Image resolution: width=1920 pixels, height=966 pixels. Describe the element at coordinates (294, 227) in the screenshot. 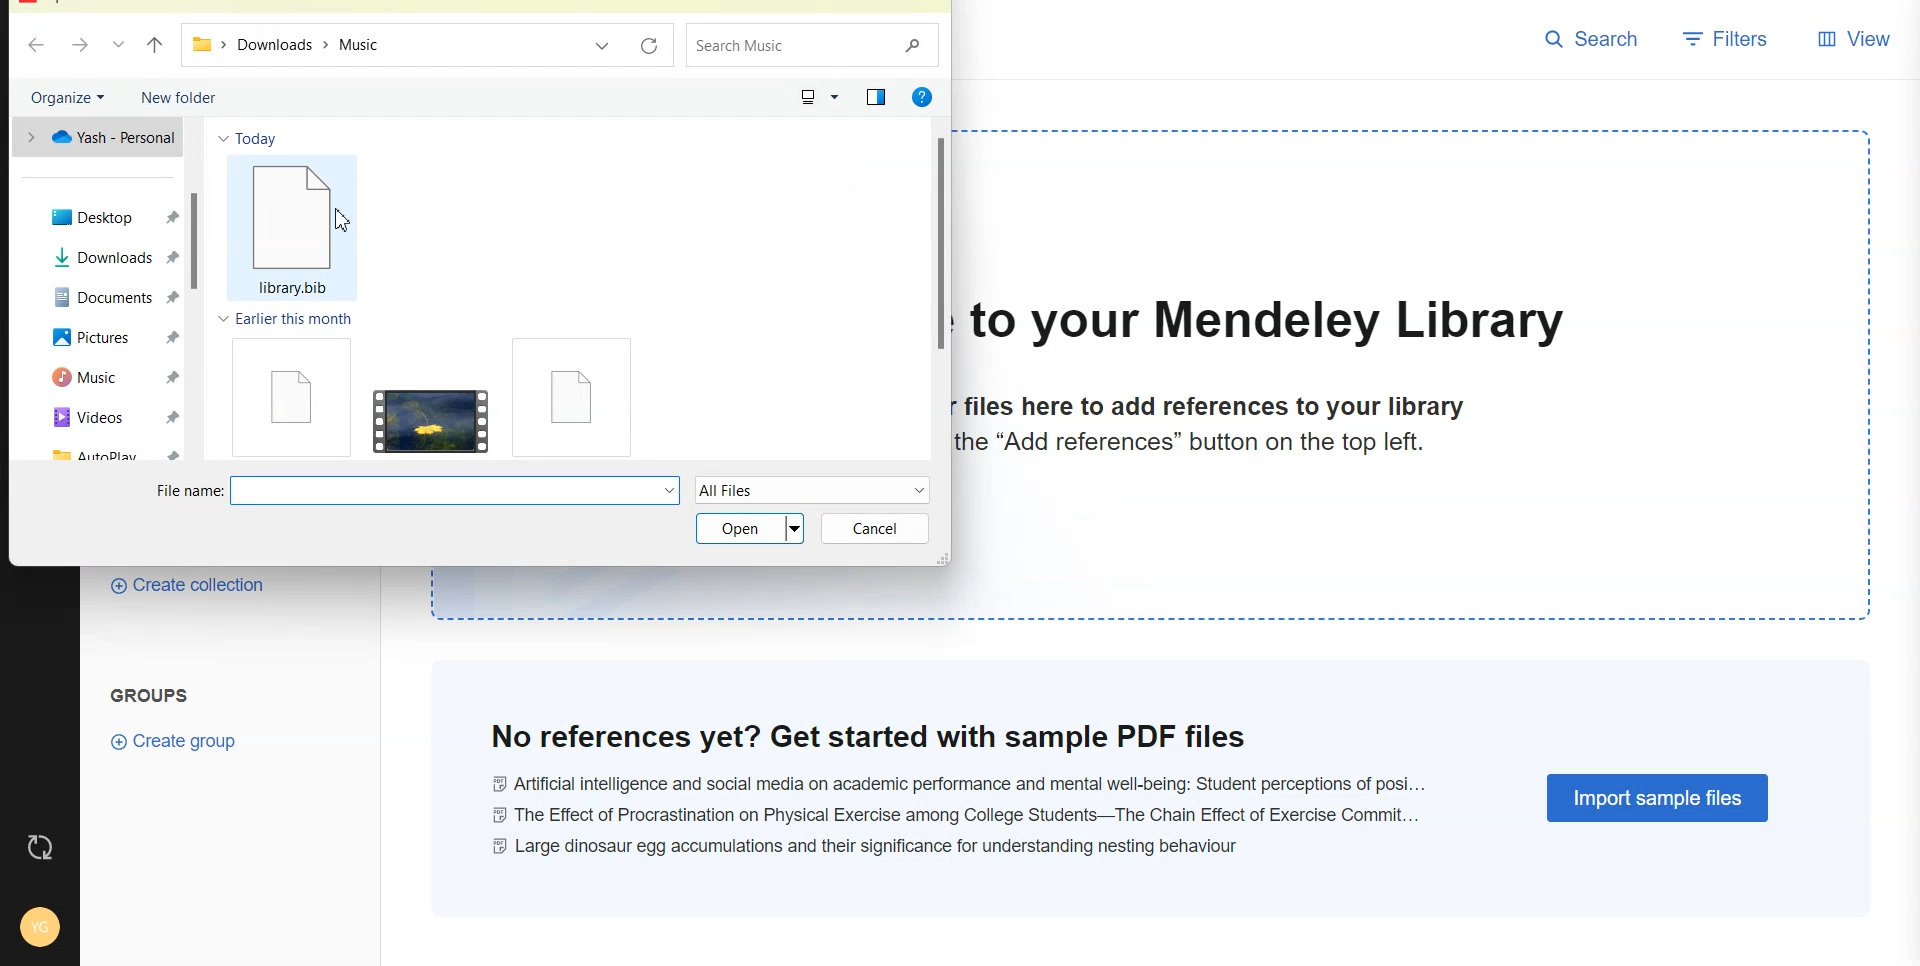

I see `library bib file` at that location.